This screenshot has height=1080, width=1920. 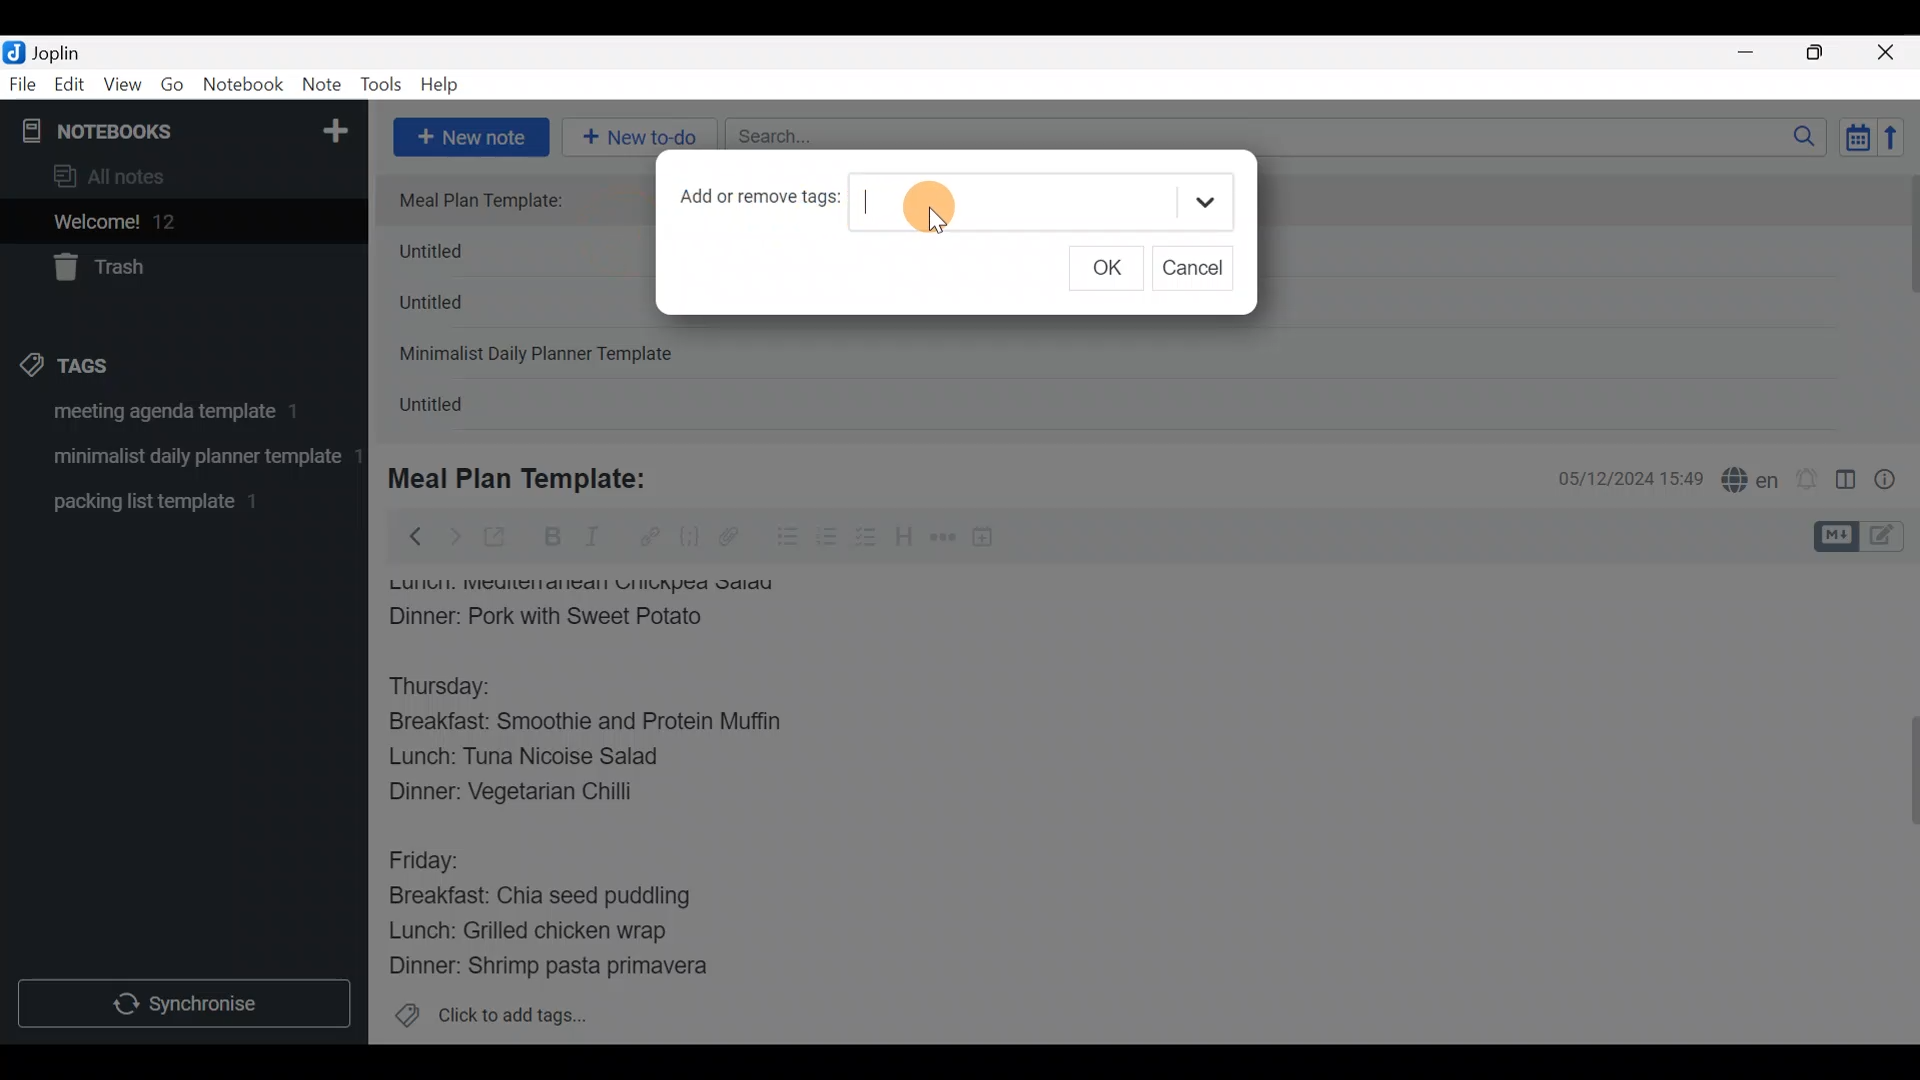 I want to click on Untitled, so click(x=464, y=256).